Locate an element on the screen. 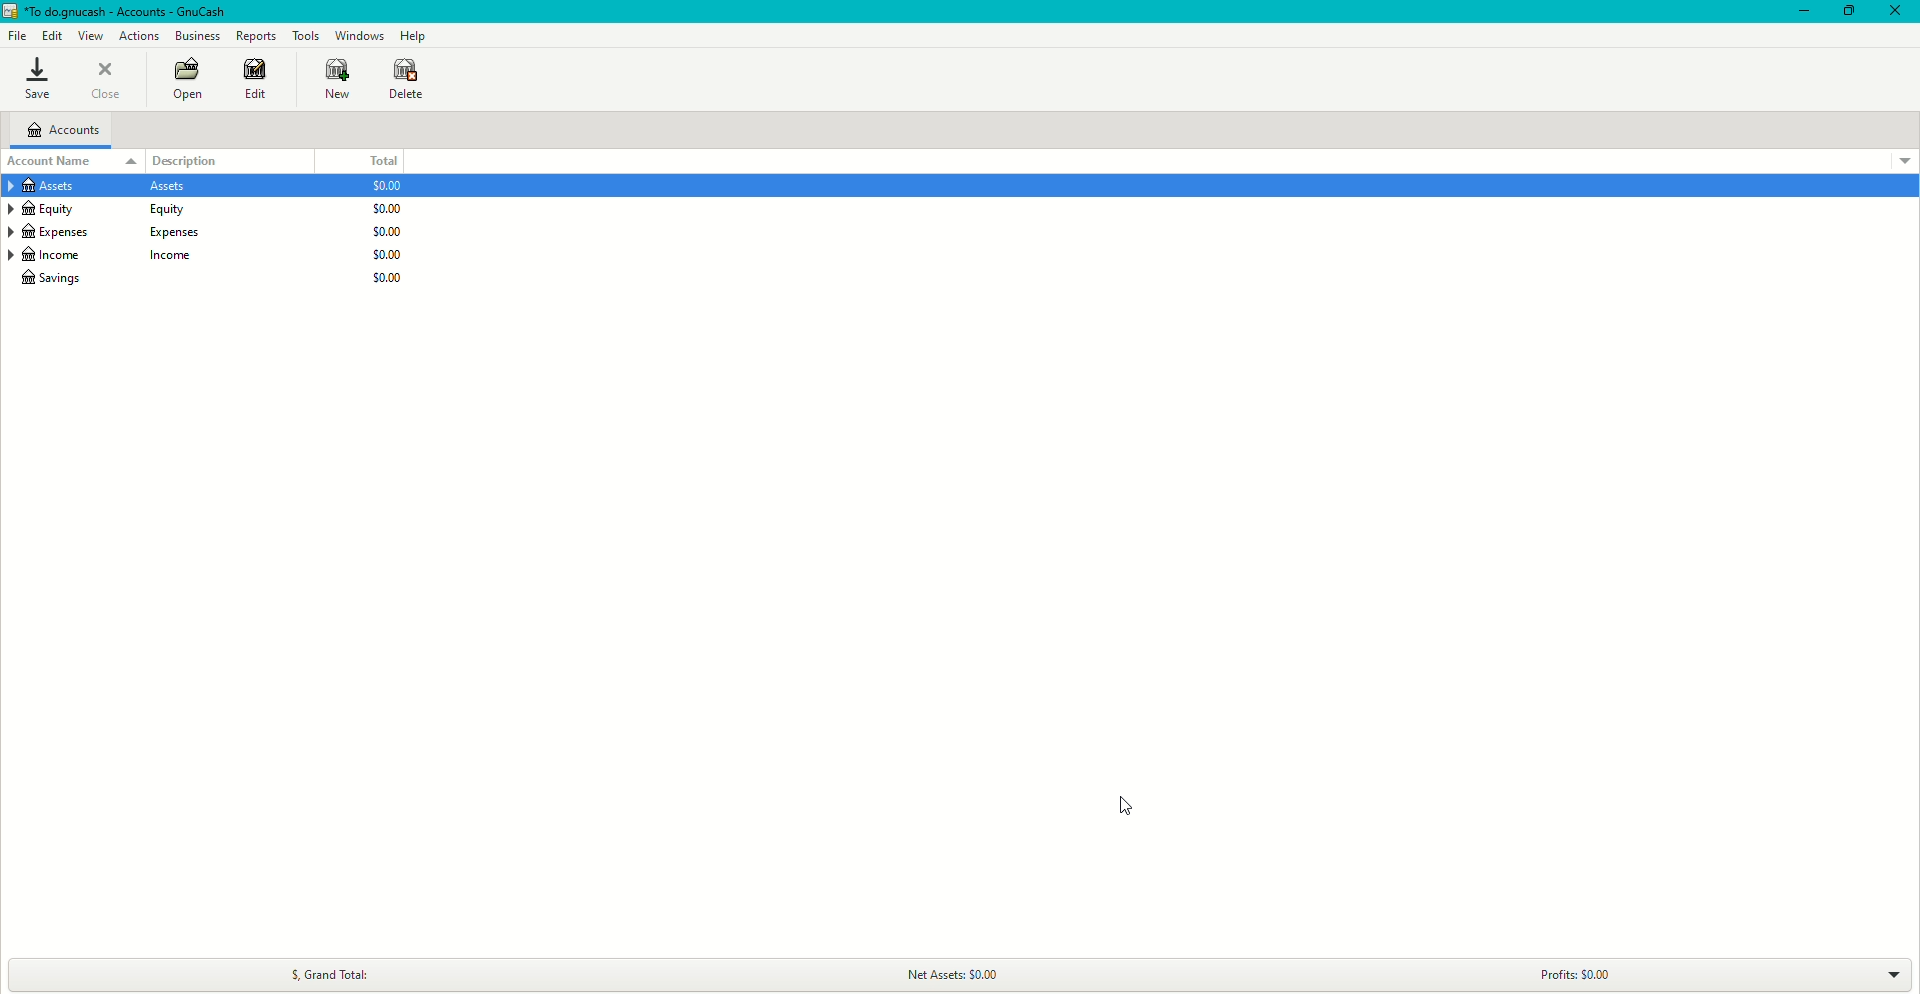 Image resolution: width=1920 pixels, height=994 pixels. Expenses is located at coordinates (106, 232).